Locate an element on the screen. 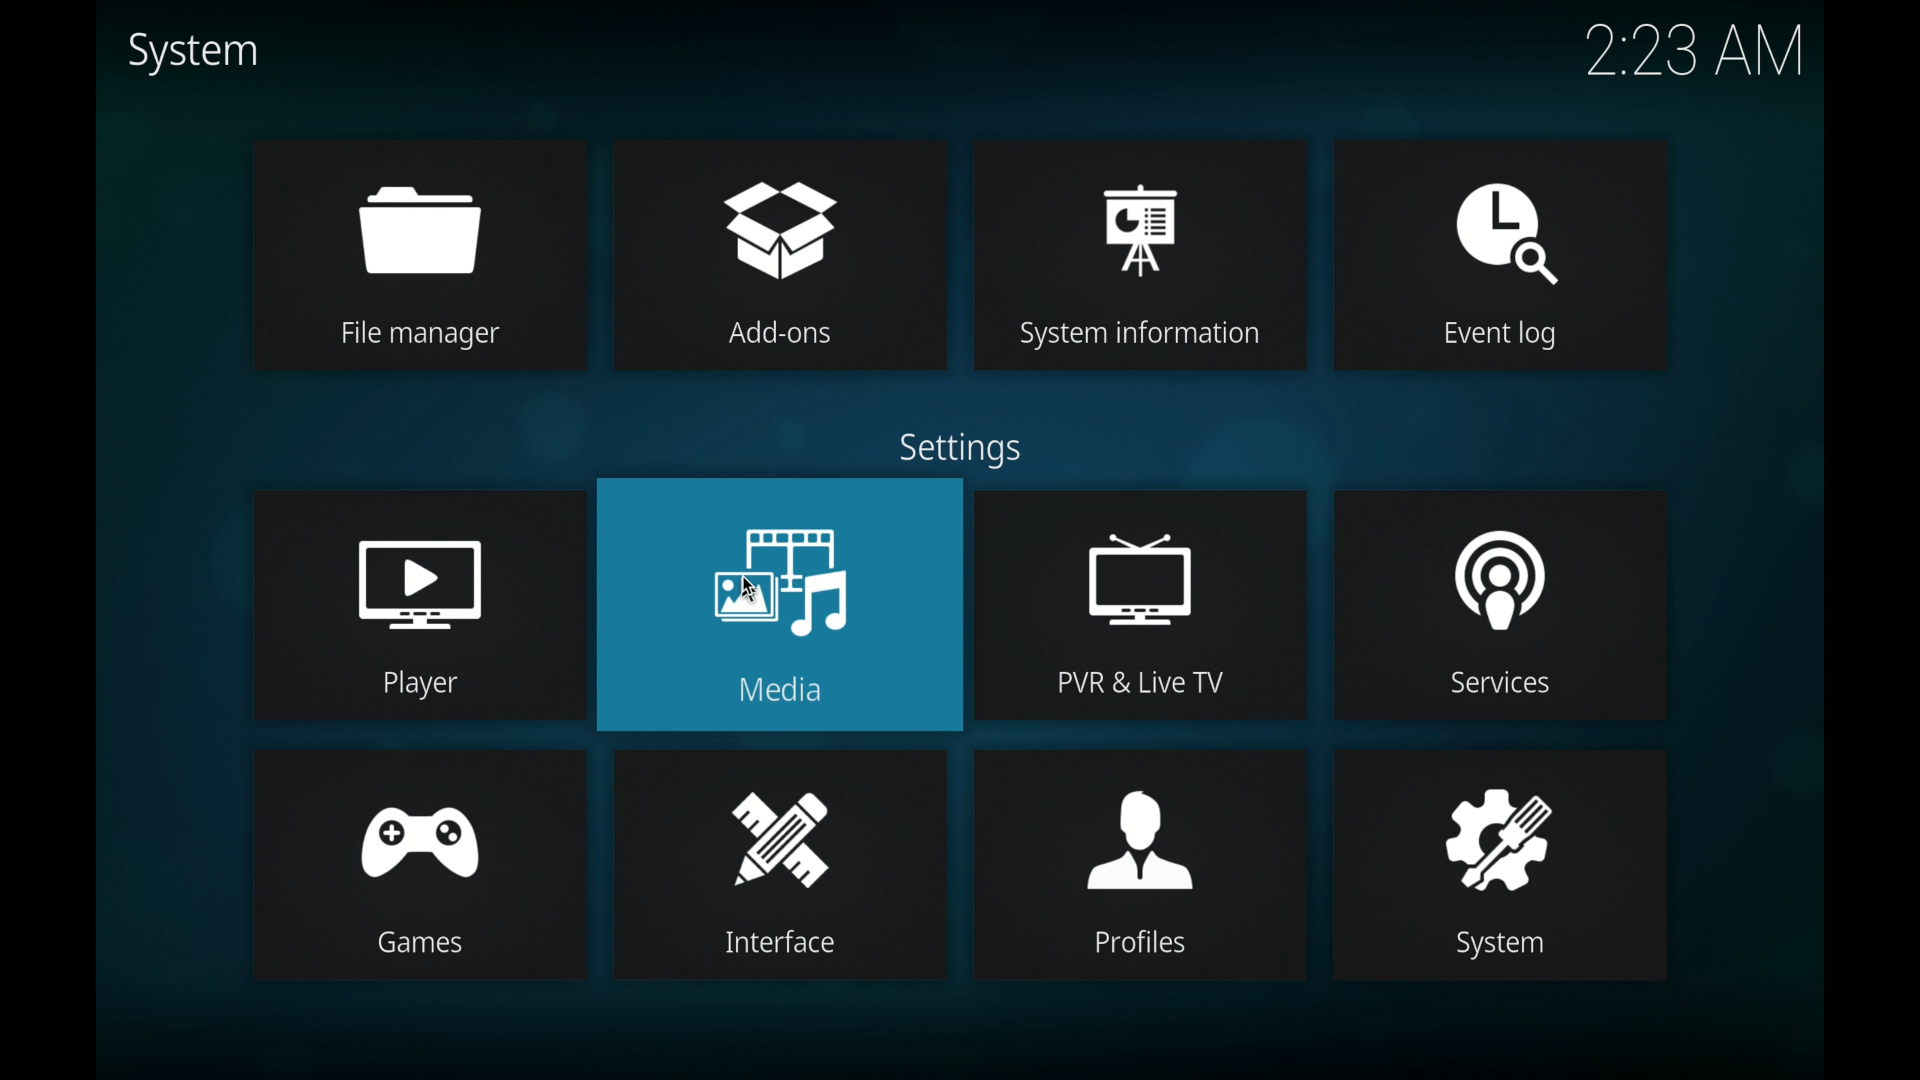 Image resolution: width=1920 pixels, height=1080 pixels. event log is located at coordinates (1501, 213).